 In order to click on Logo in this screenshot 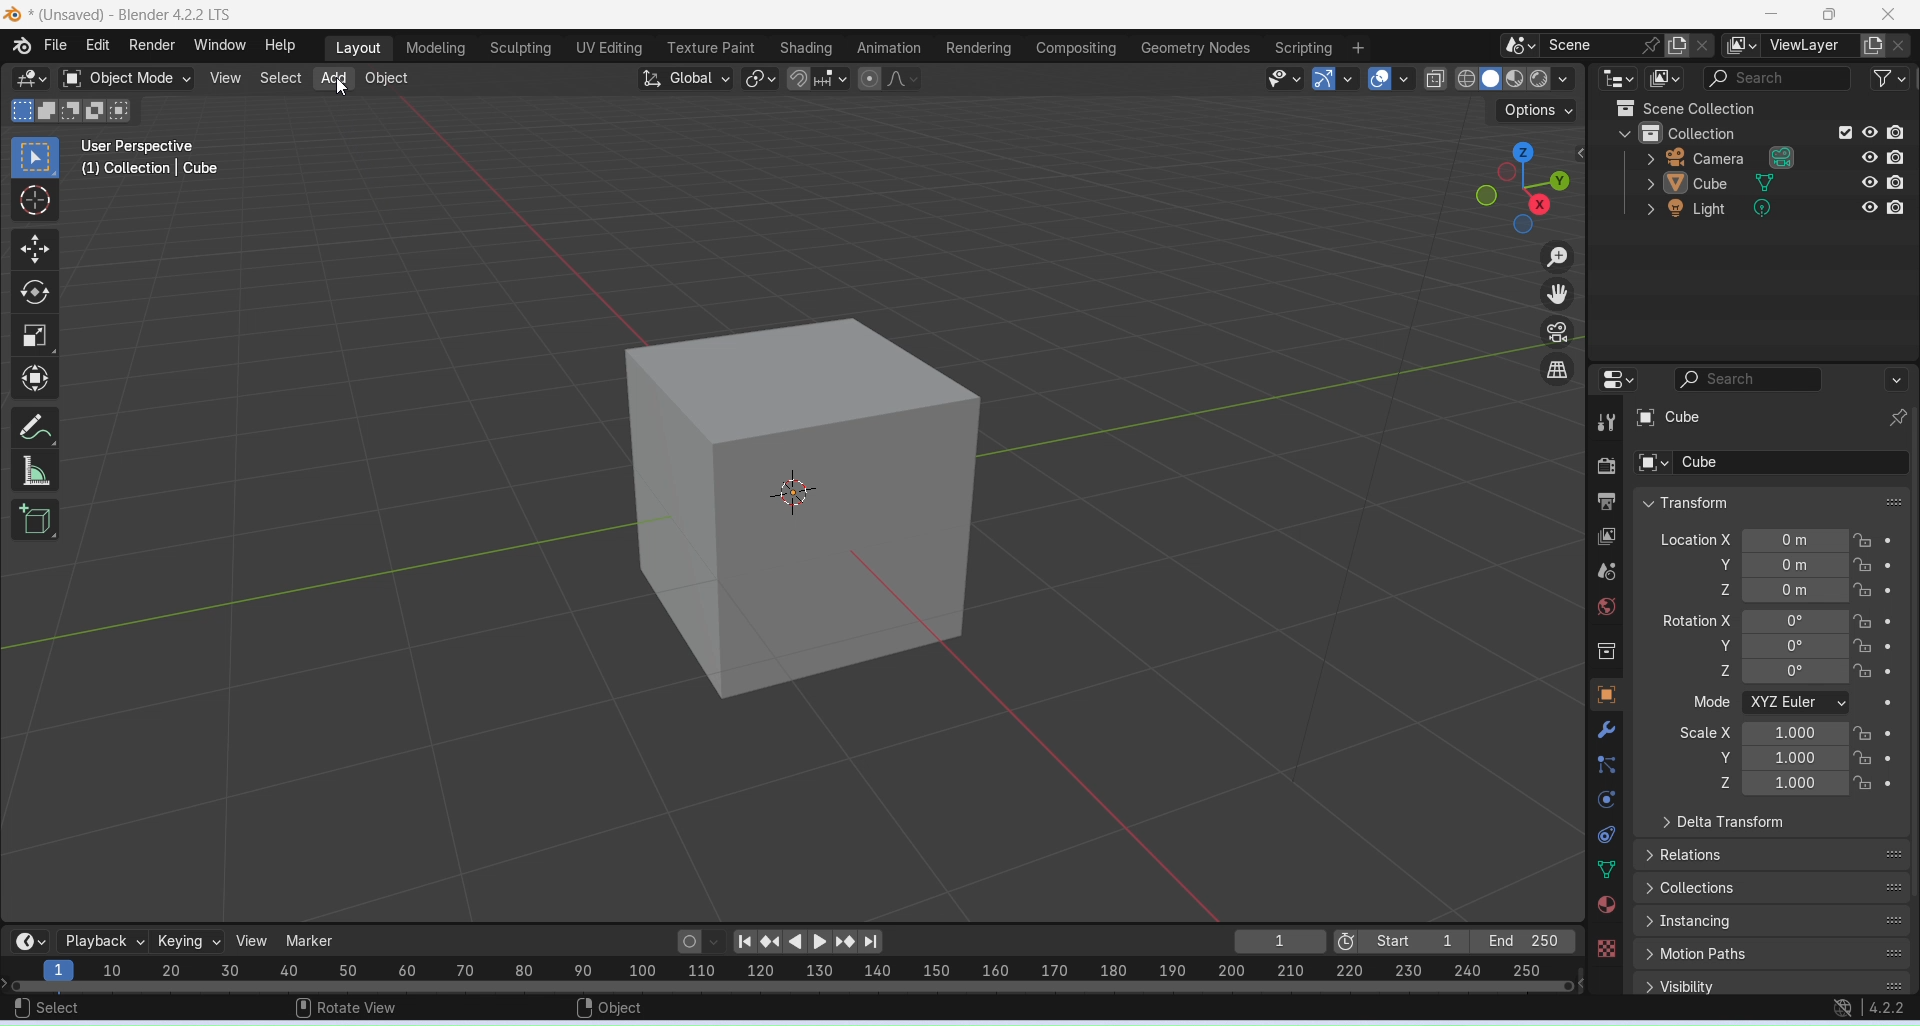, I will do `click(20, 47)`.